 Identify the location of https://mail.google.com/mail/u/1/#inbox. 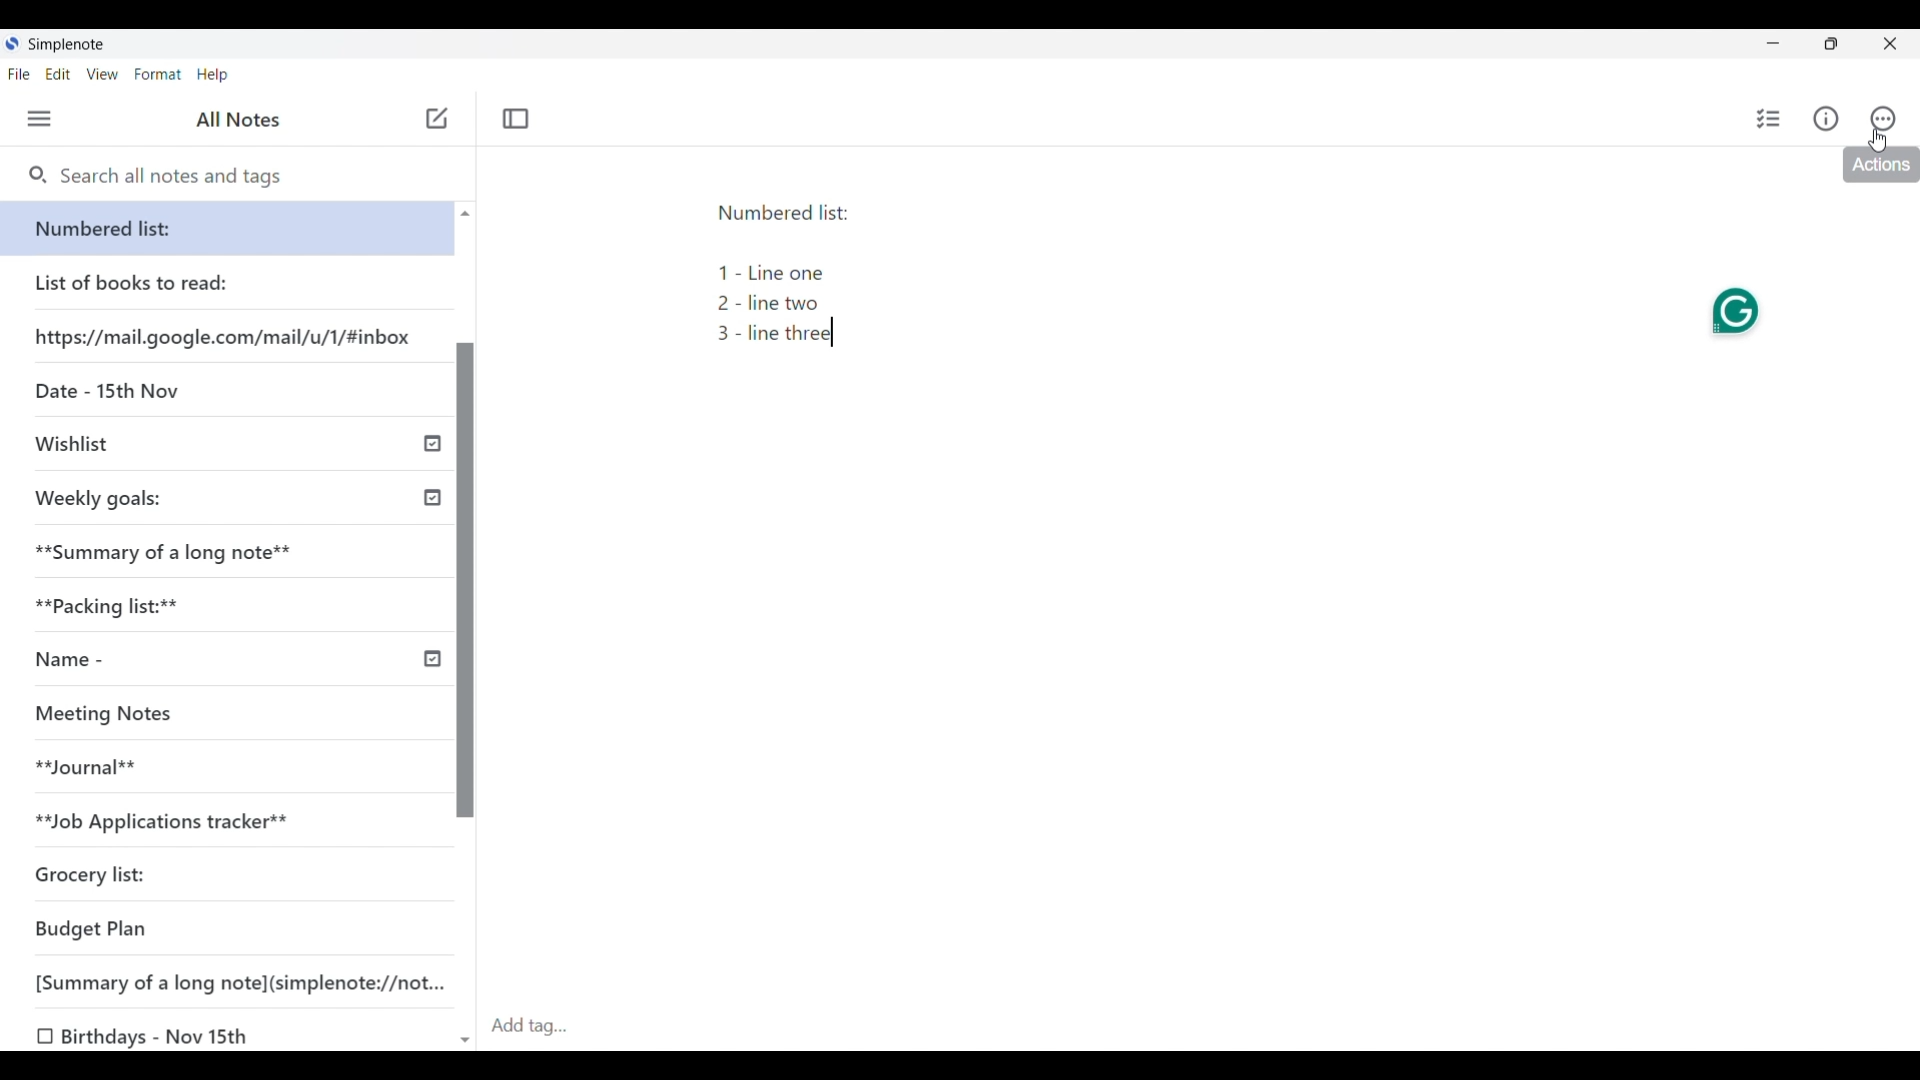
(226, 337).